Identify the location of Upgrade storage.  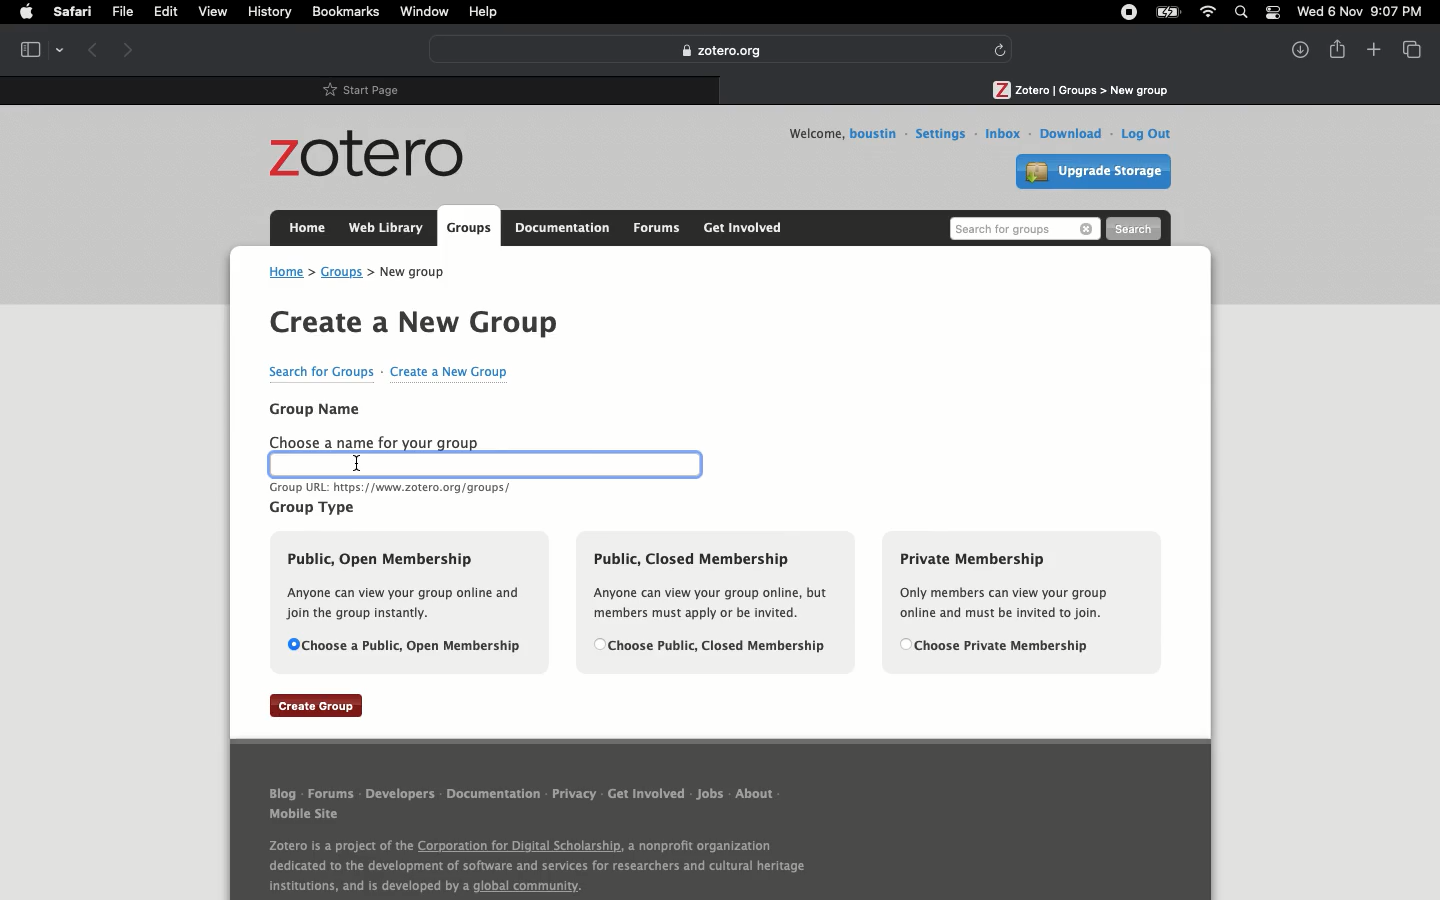
(1096, 174).